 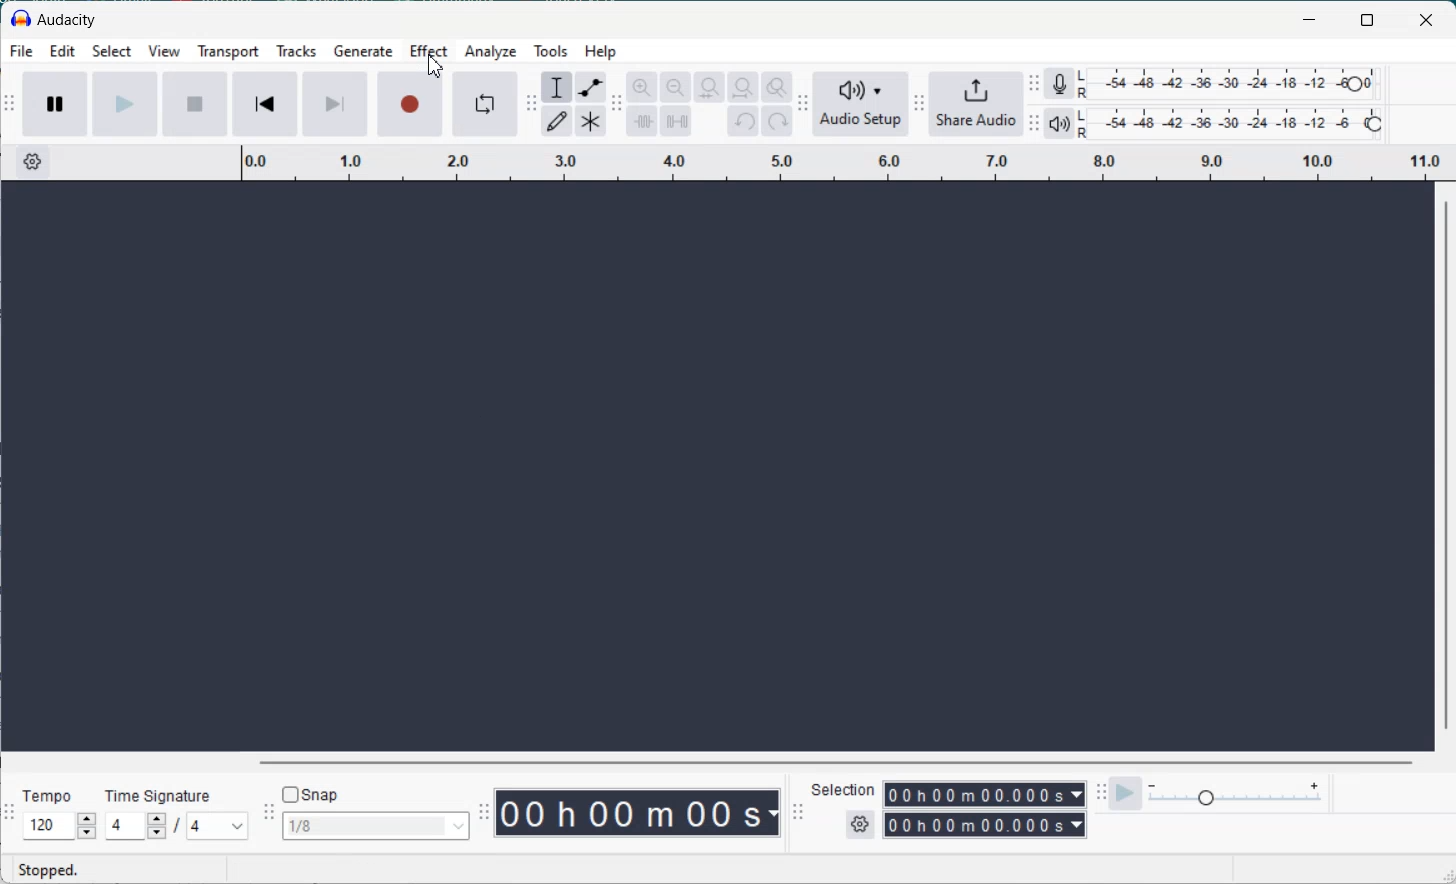 What do you see at coordinates (860, 103) in the screenshot?
I see `Audio Setup` at bounding box center [860, 103].